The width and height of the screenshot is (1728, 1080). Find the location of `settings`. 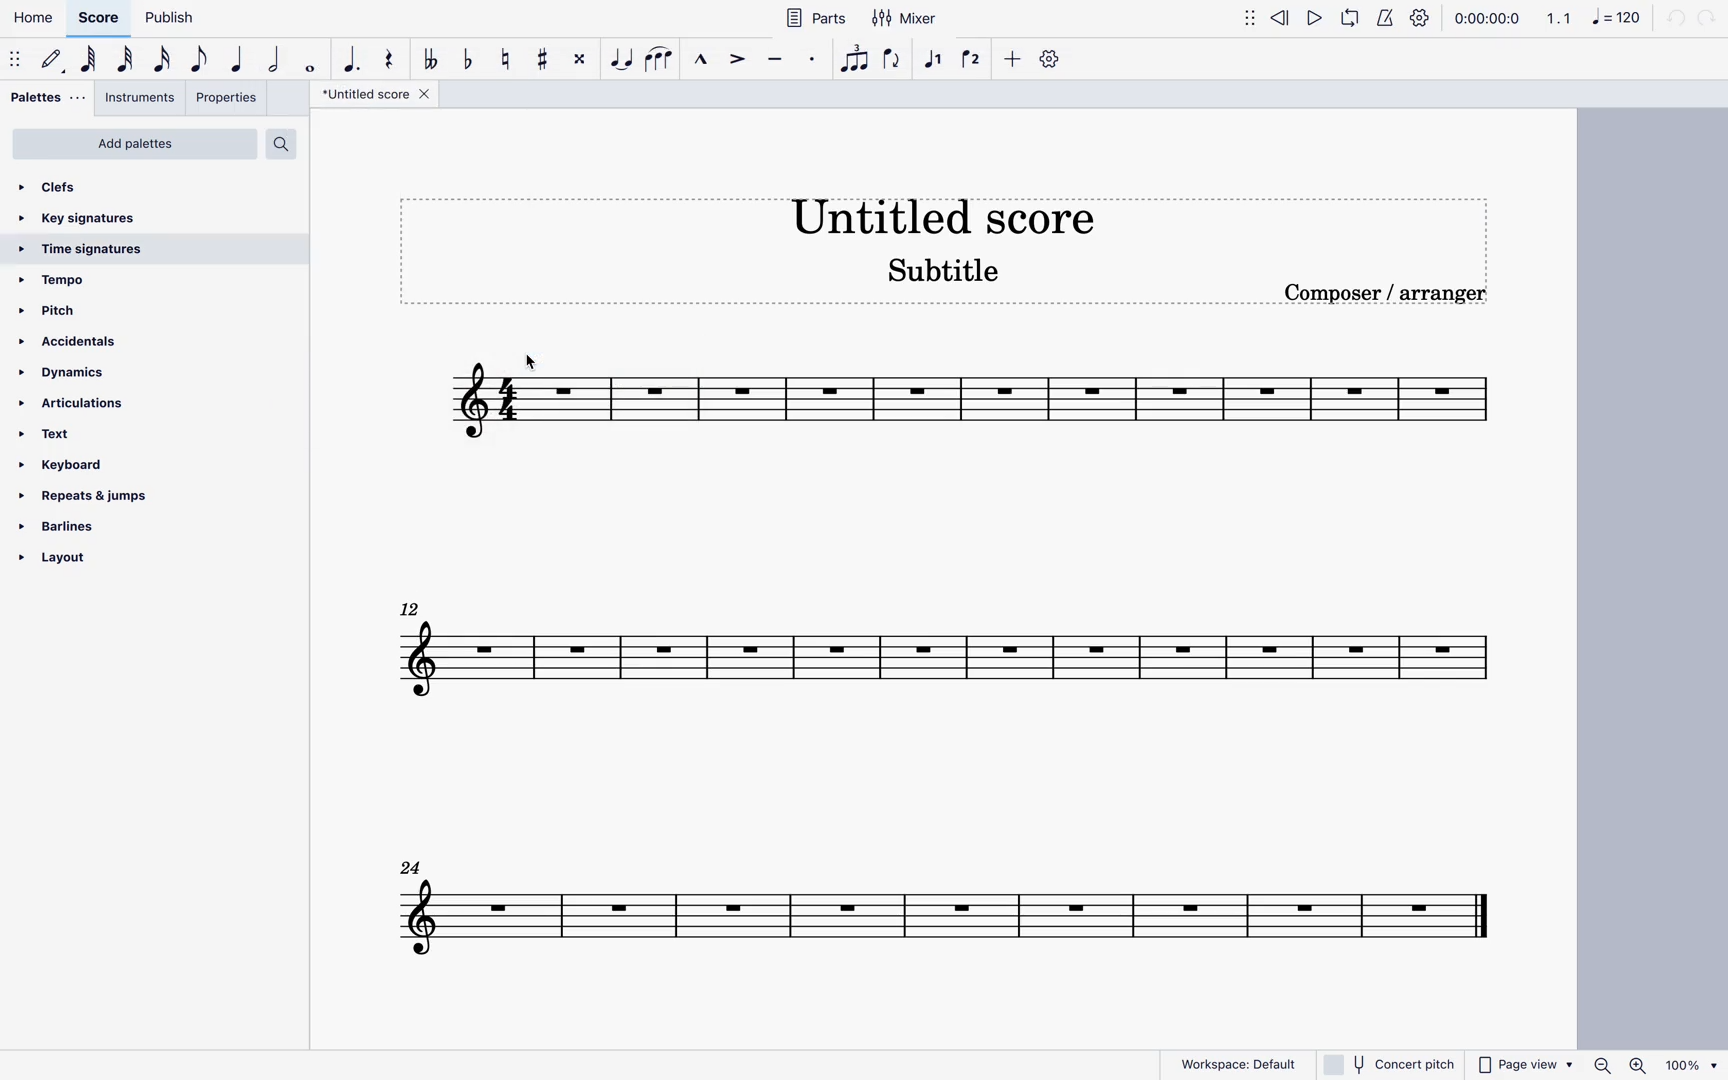

settings is located at coordinates (1050, 61).